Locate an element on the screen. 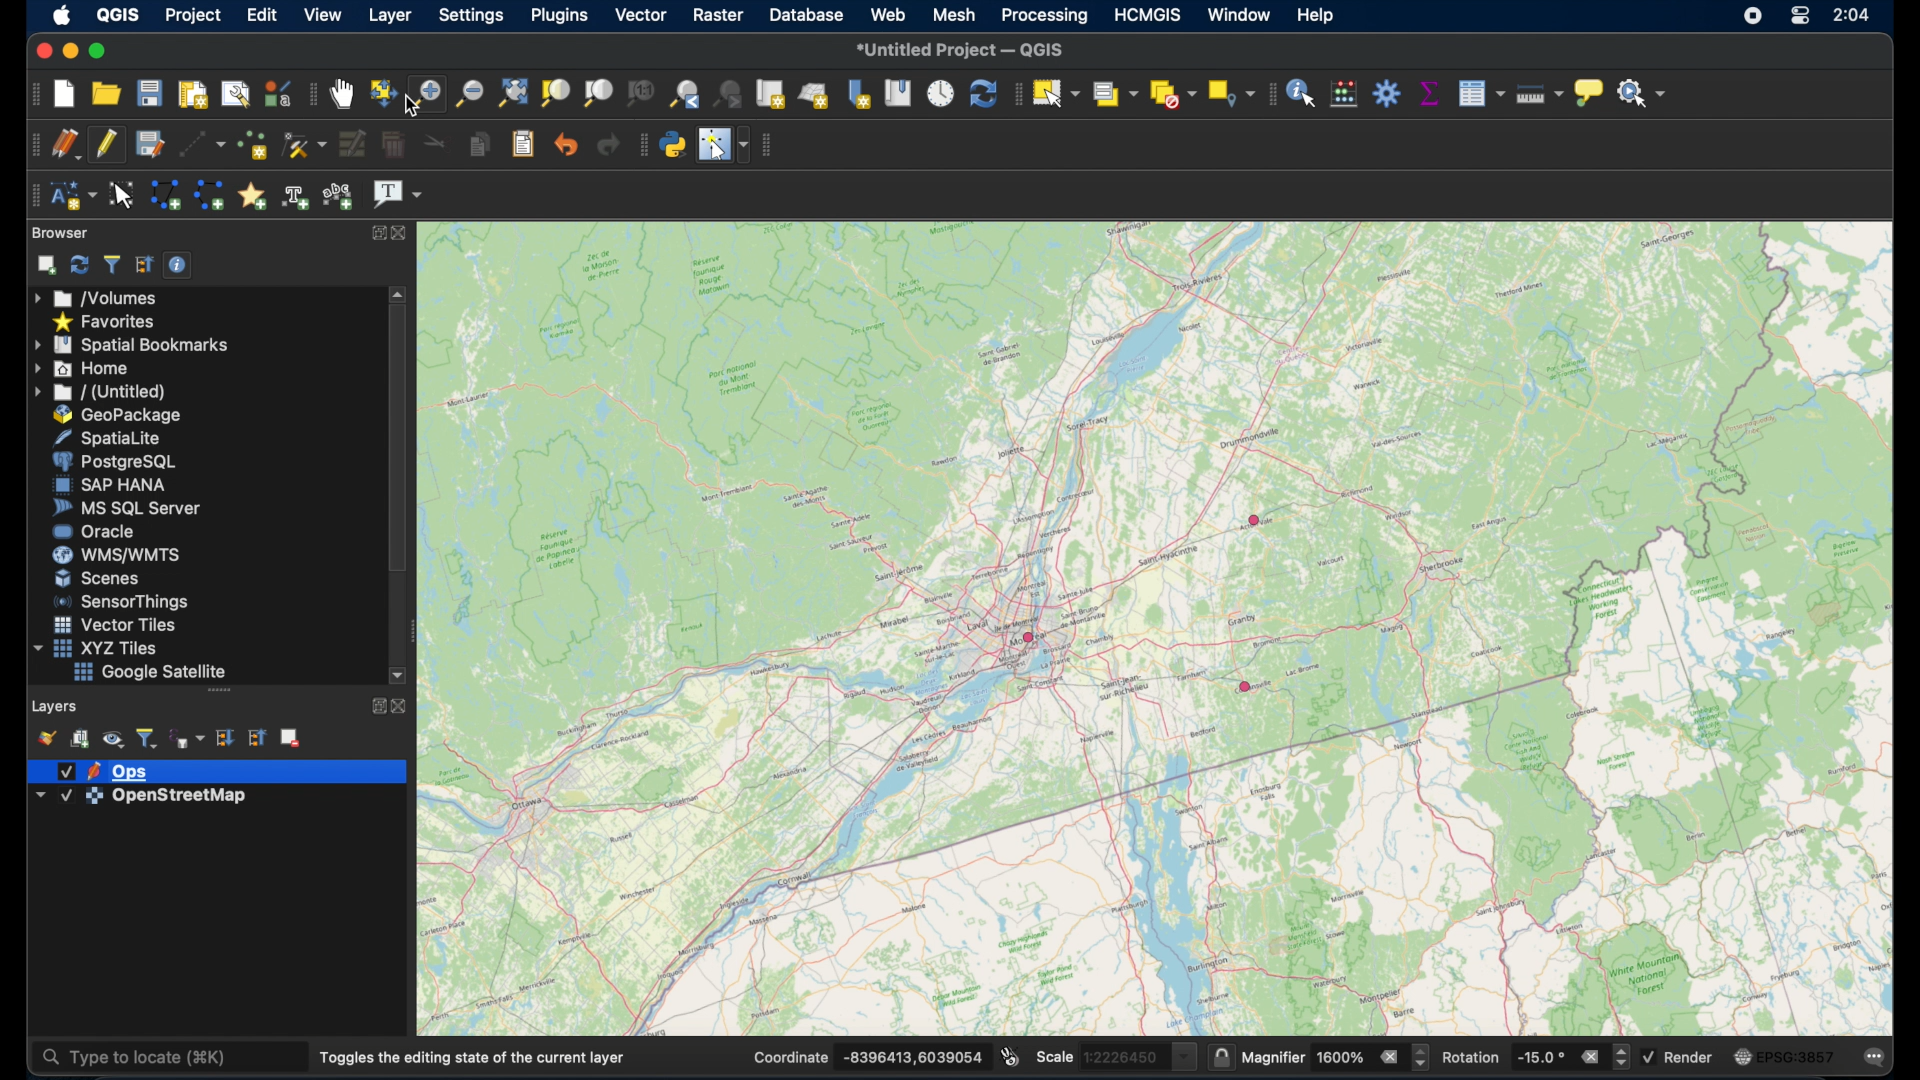  delete selected is located at coordinates (392, 145).